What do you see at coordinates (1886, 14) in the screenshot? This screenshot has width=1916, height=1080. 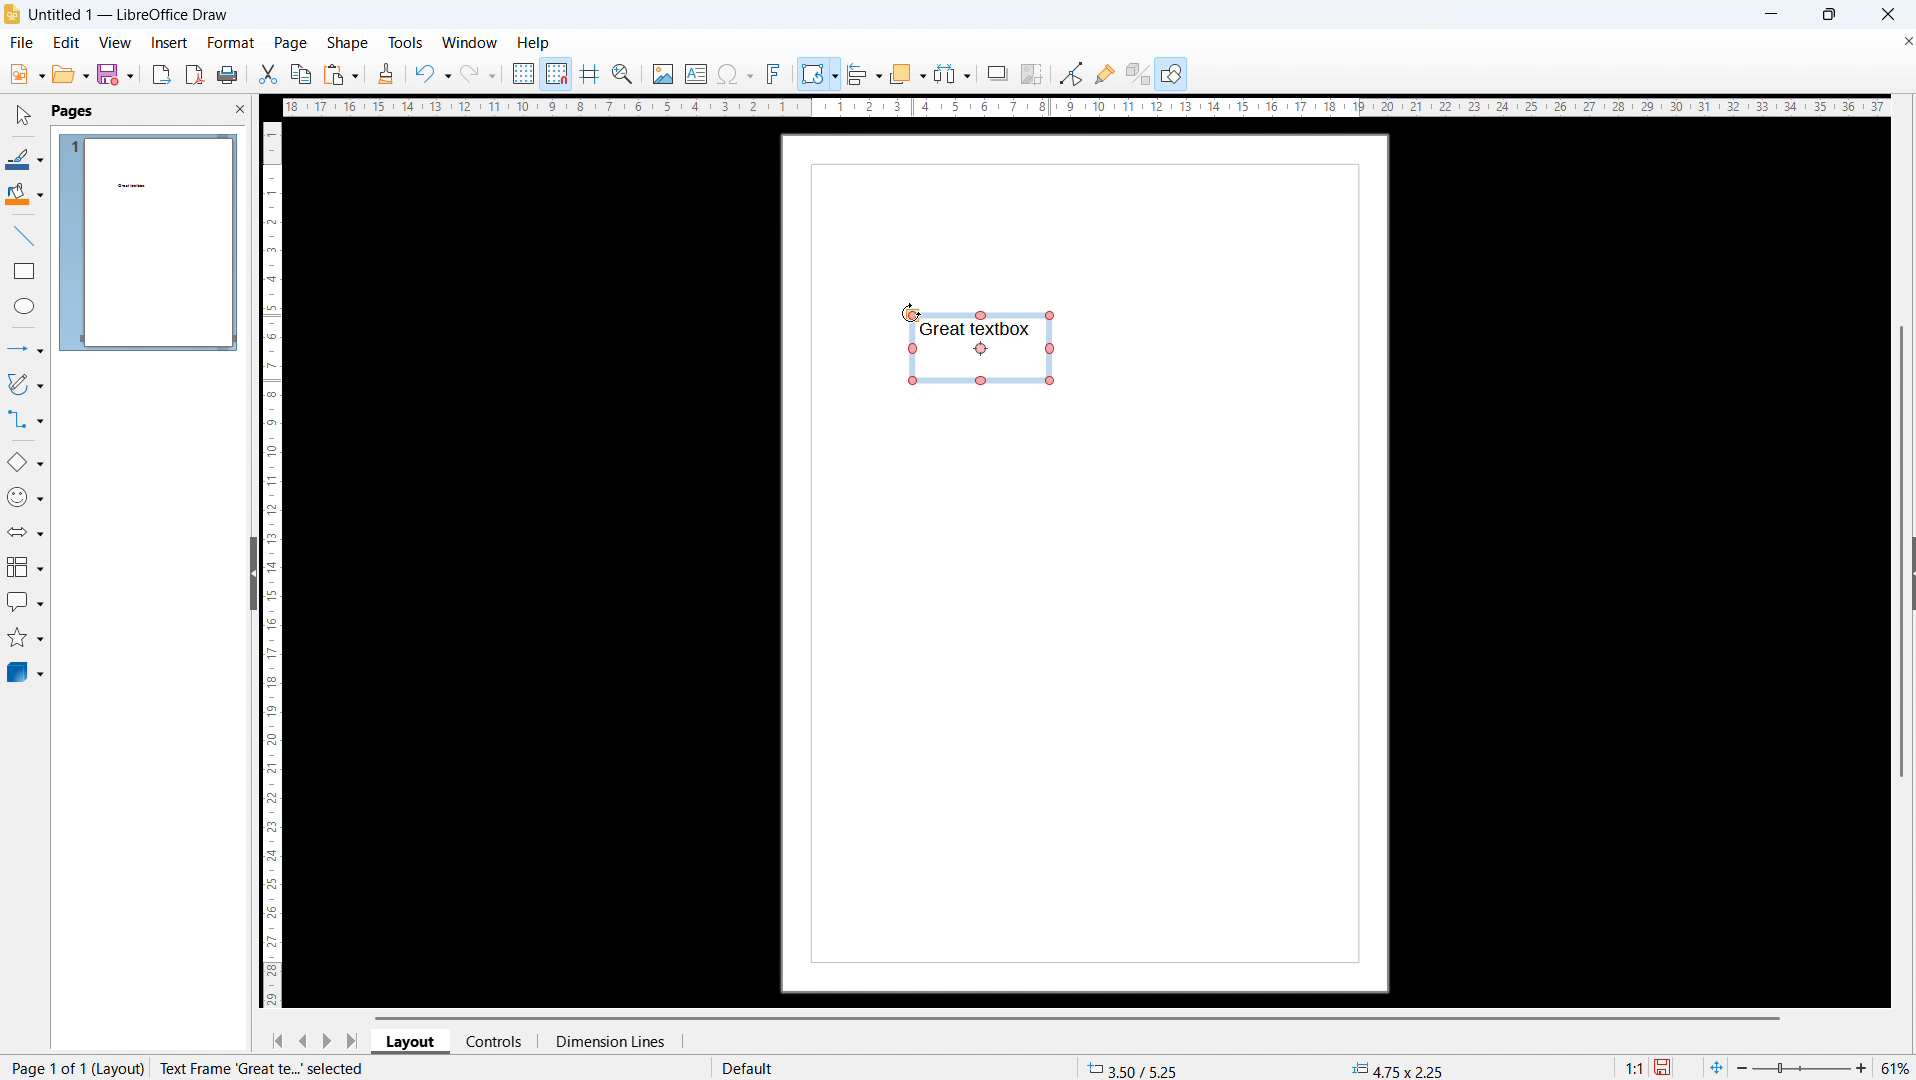 I see `Close ` at bounding box center [1886, 14].